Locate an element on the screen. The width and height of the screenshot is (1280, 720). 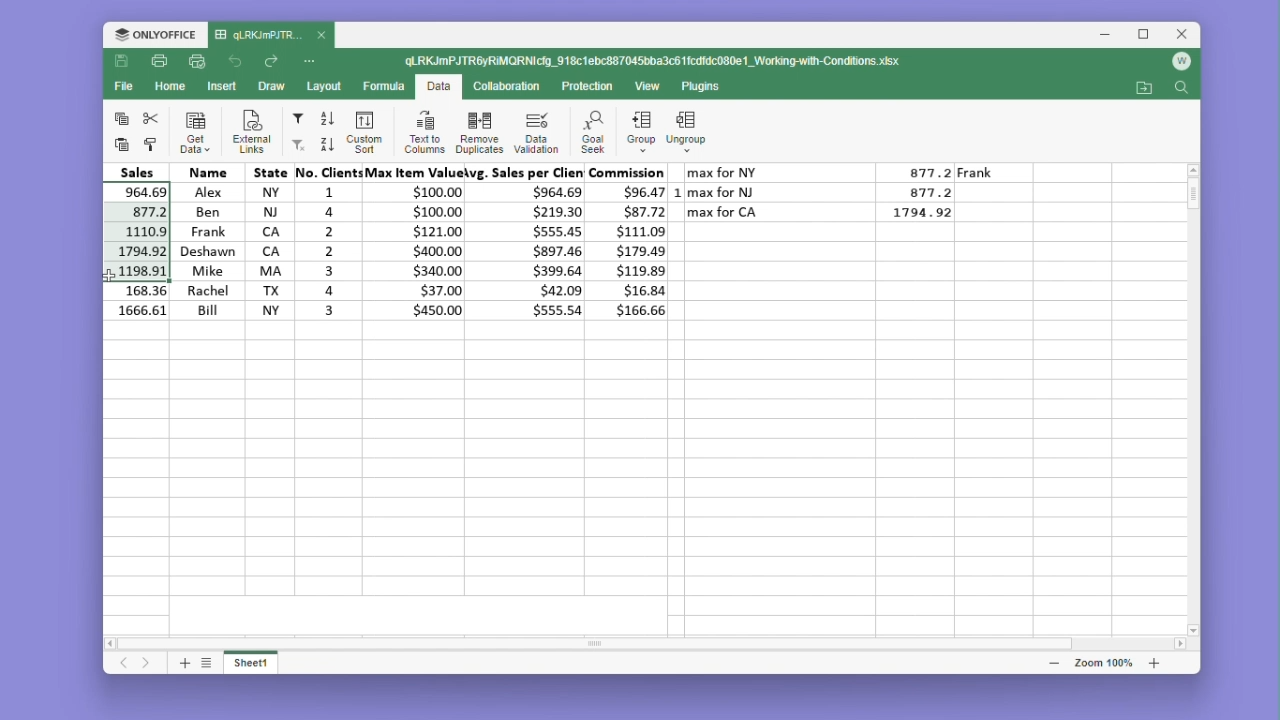
Go back  is located at coordinates (238, 62).